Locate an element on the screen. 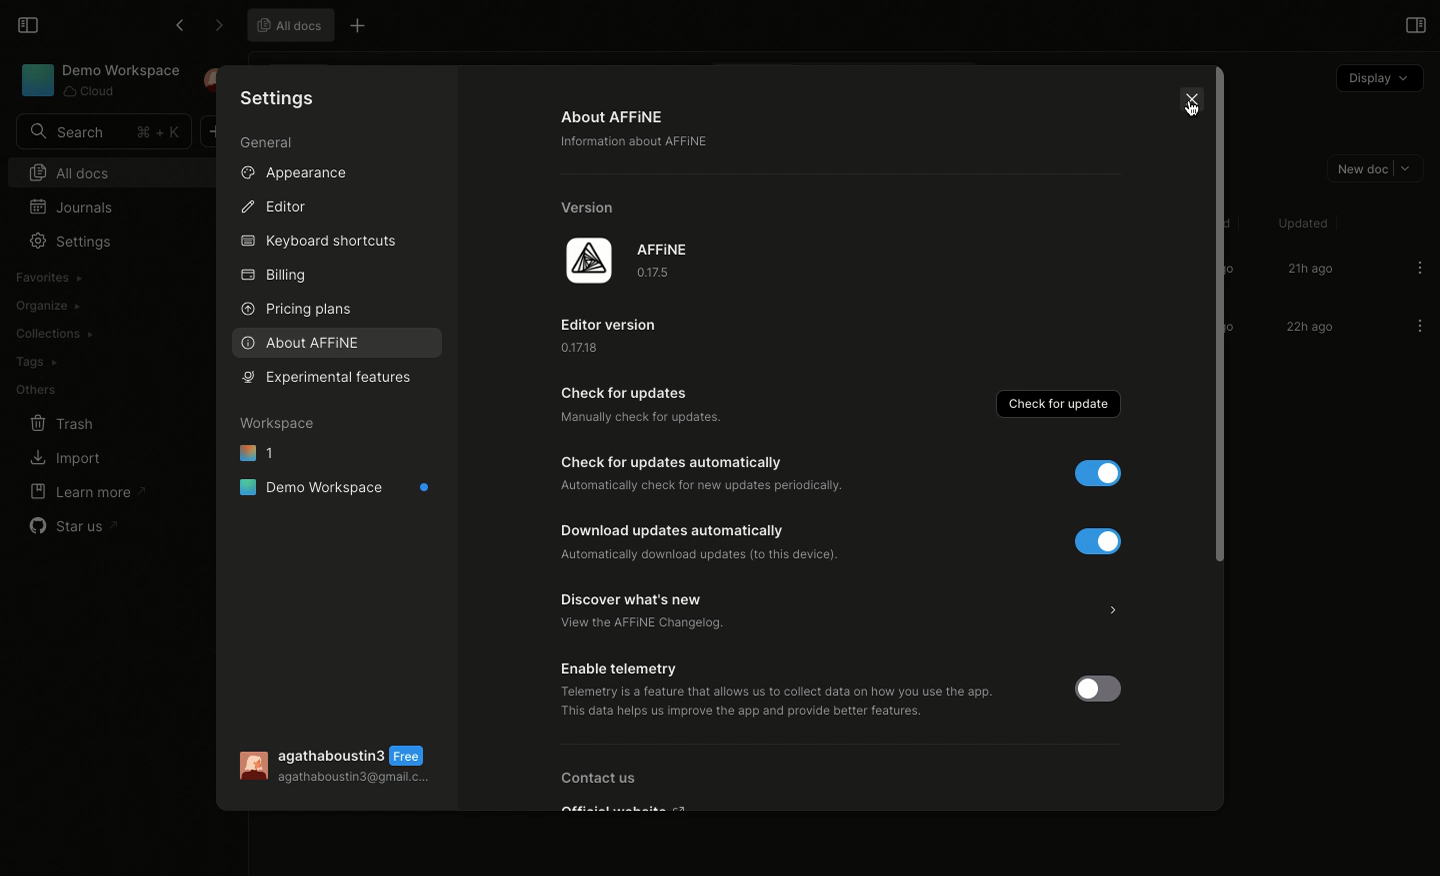 Image resolution: width=1440 pixels, height=876 pixels. Others is located at coordinates (36, 390).